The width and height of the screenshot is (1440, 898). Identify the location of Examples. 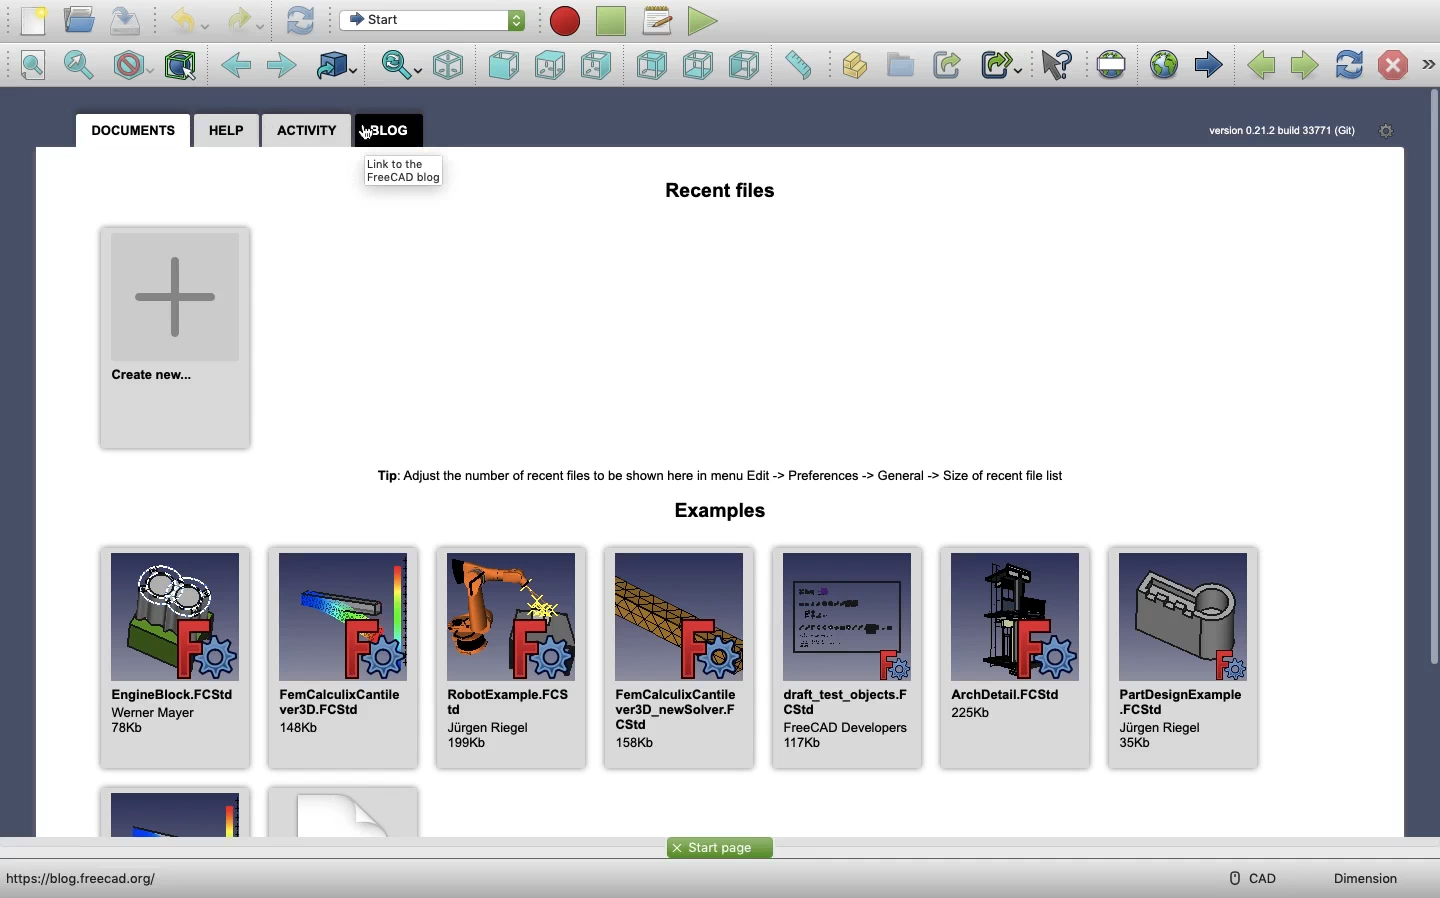
(710, 511).